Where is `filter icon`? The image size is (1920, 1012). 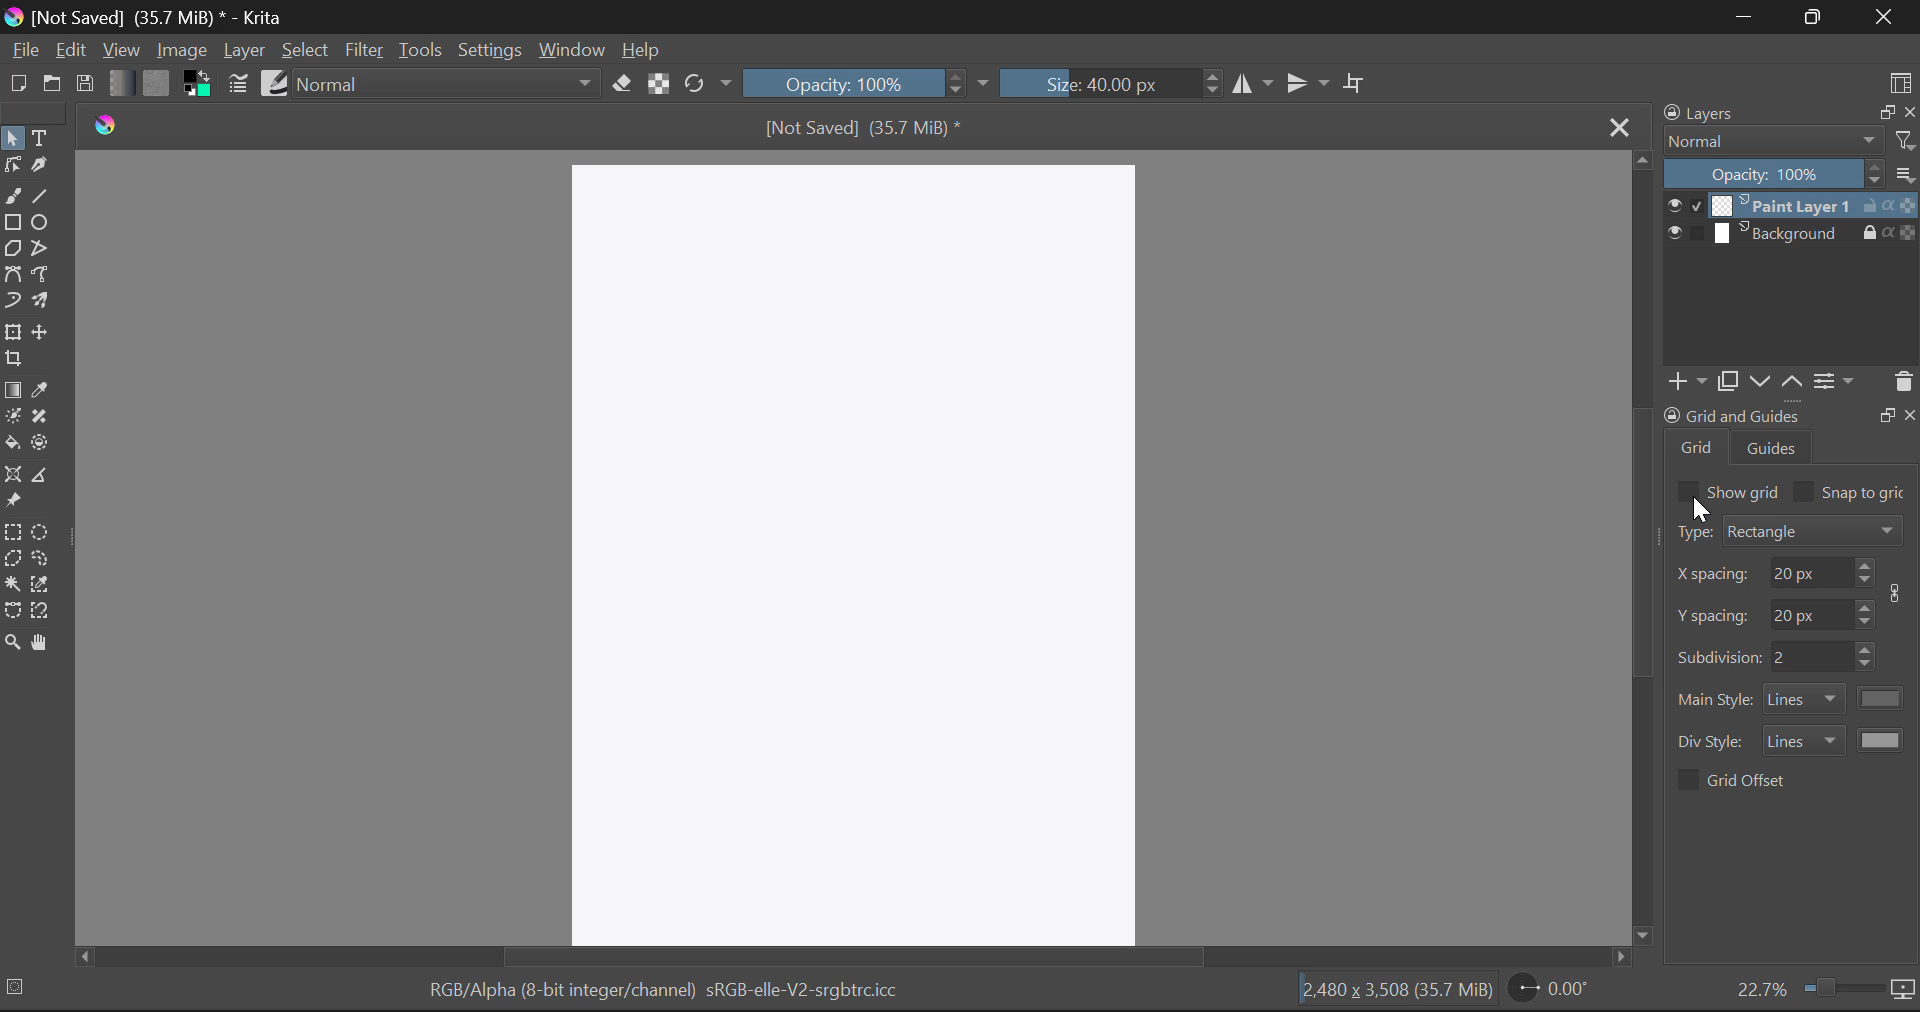
filter icon is located at coordinates (1904, 140).